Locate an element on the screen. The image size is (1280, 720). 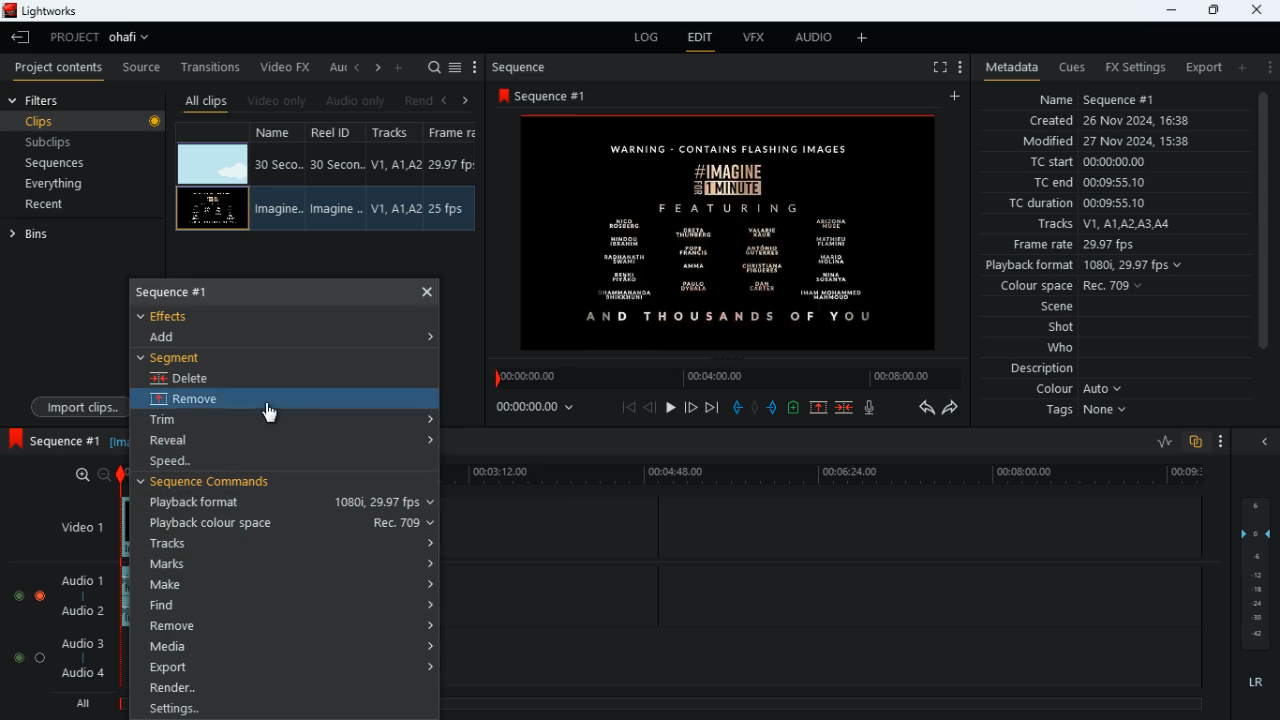
sequence is located at coordinates (522, 65).